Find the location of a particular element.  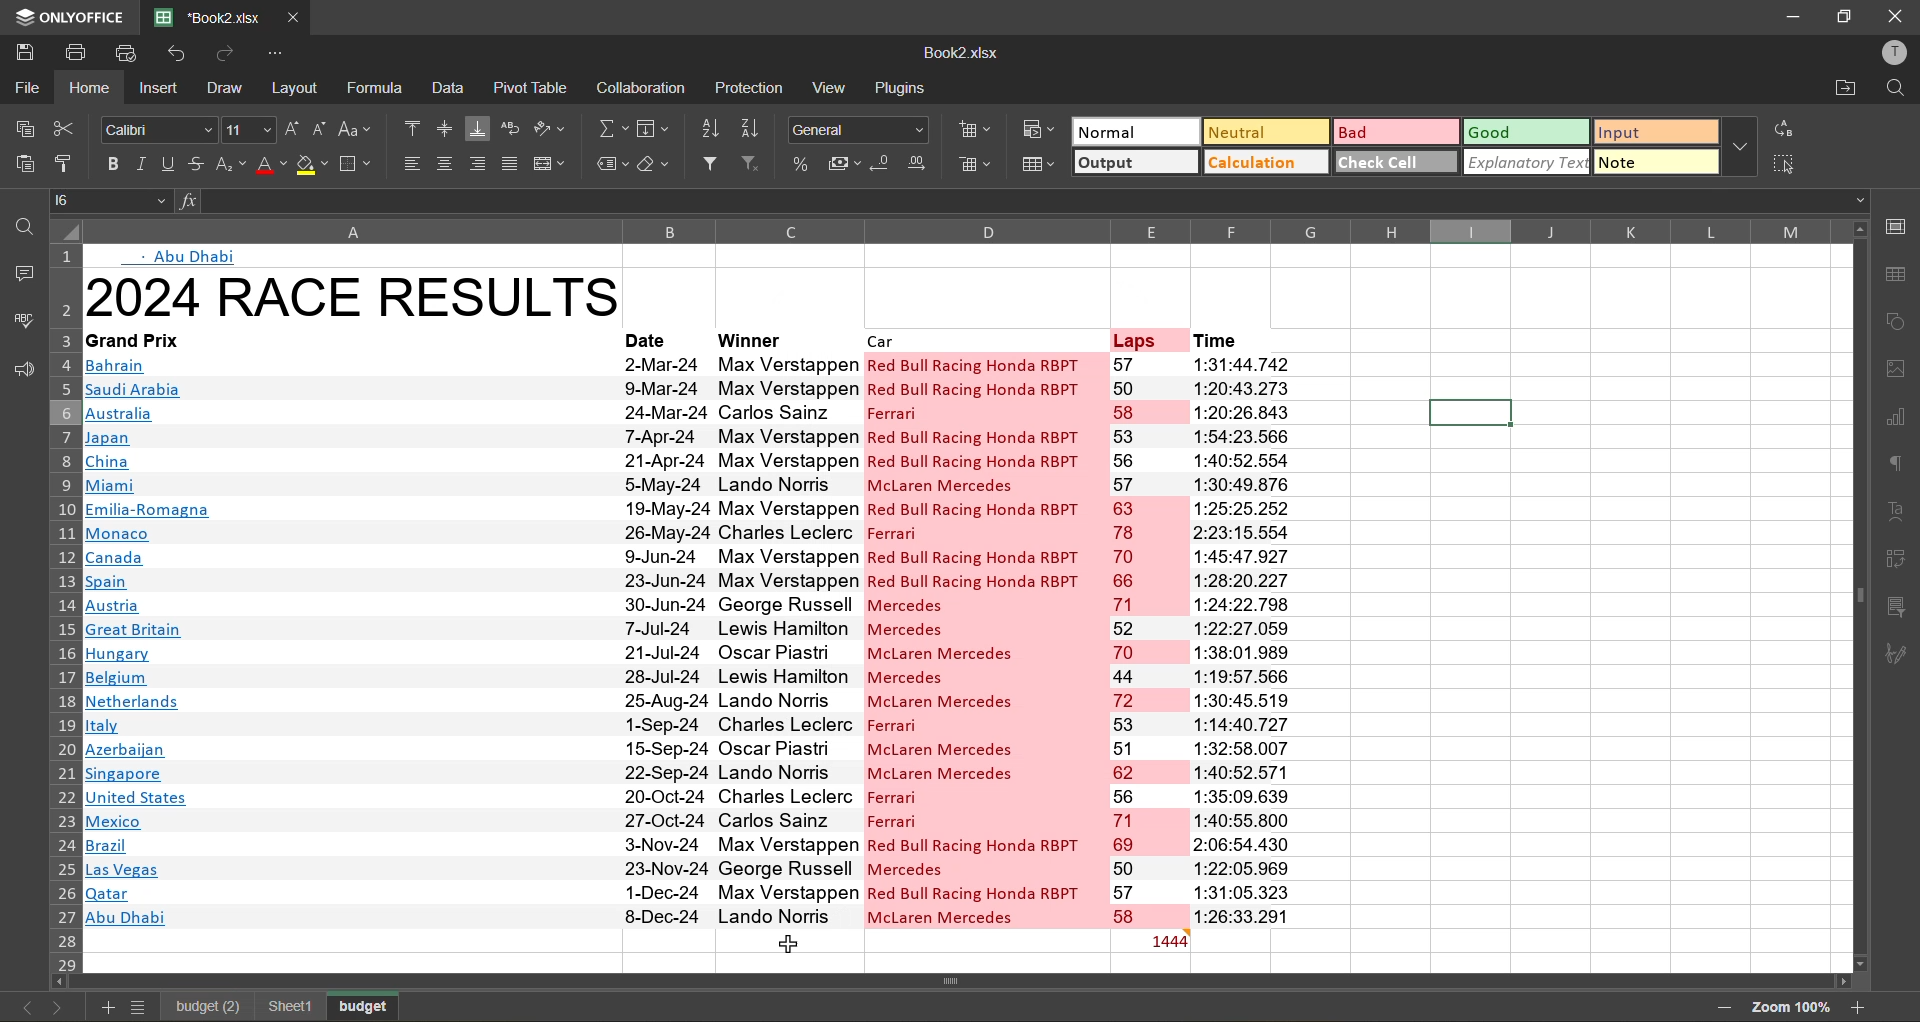

cut is located at coordinates (66, 128).